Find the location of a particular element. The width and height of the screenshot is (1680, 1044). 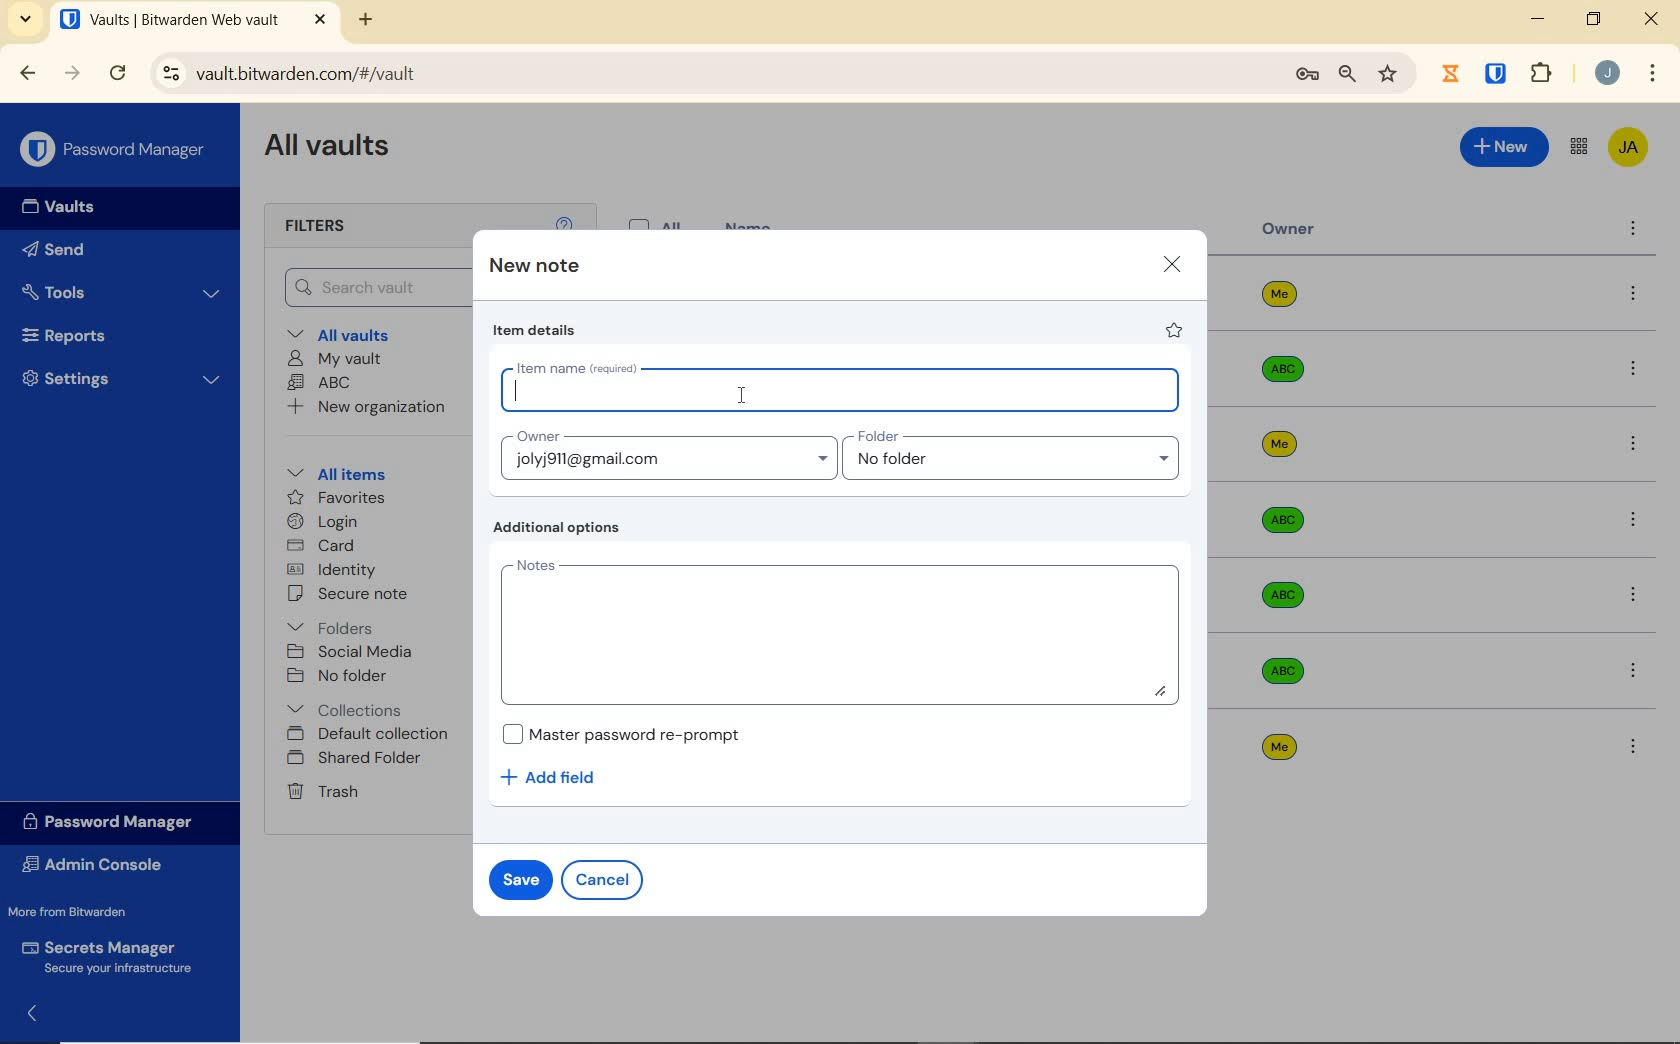

customize Google chrome is located at coordinates (1652, 75).